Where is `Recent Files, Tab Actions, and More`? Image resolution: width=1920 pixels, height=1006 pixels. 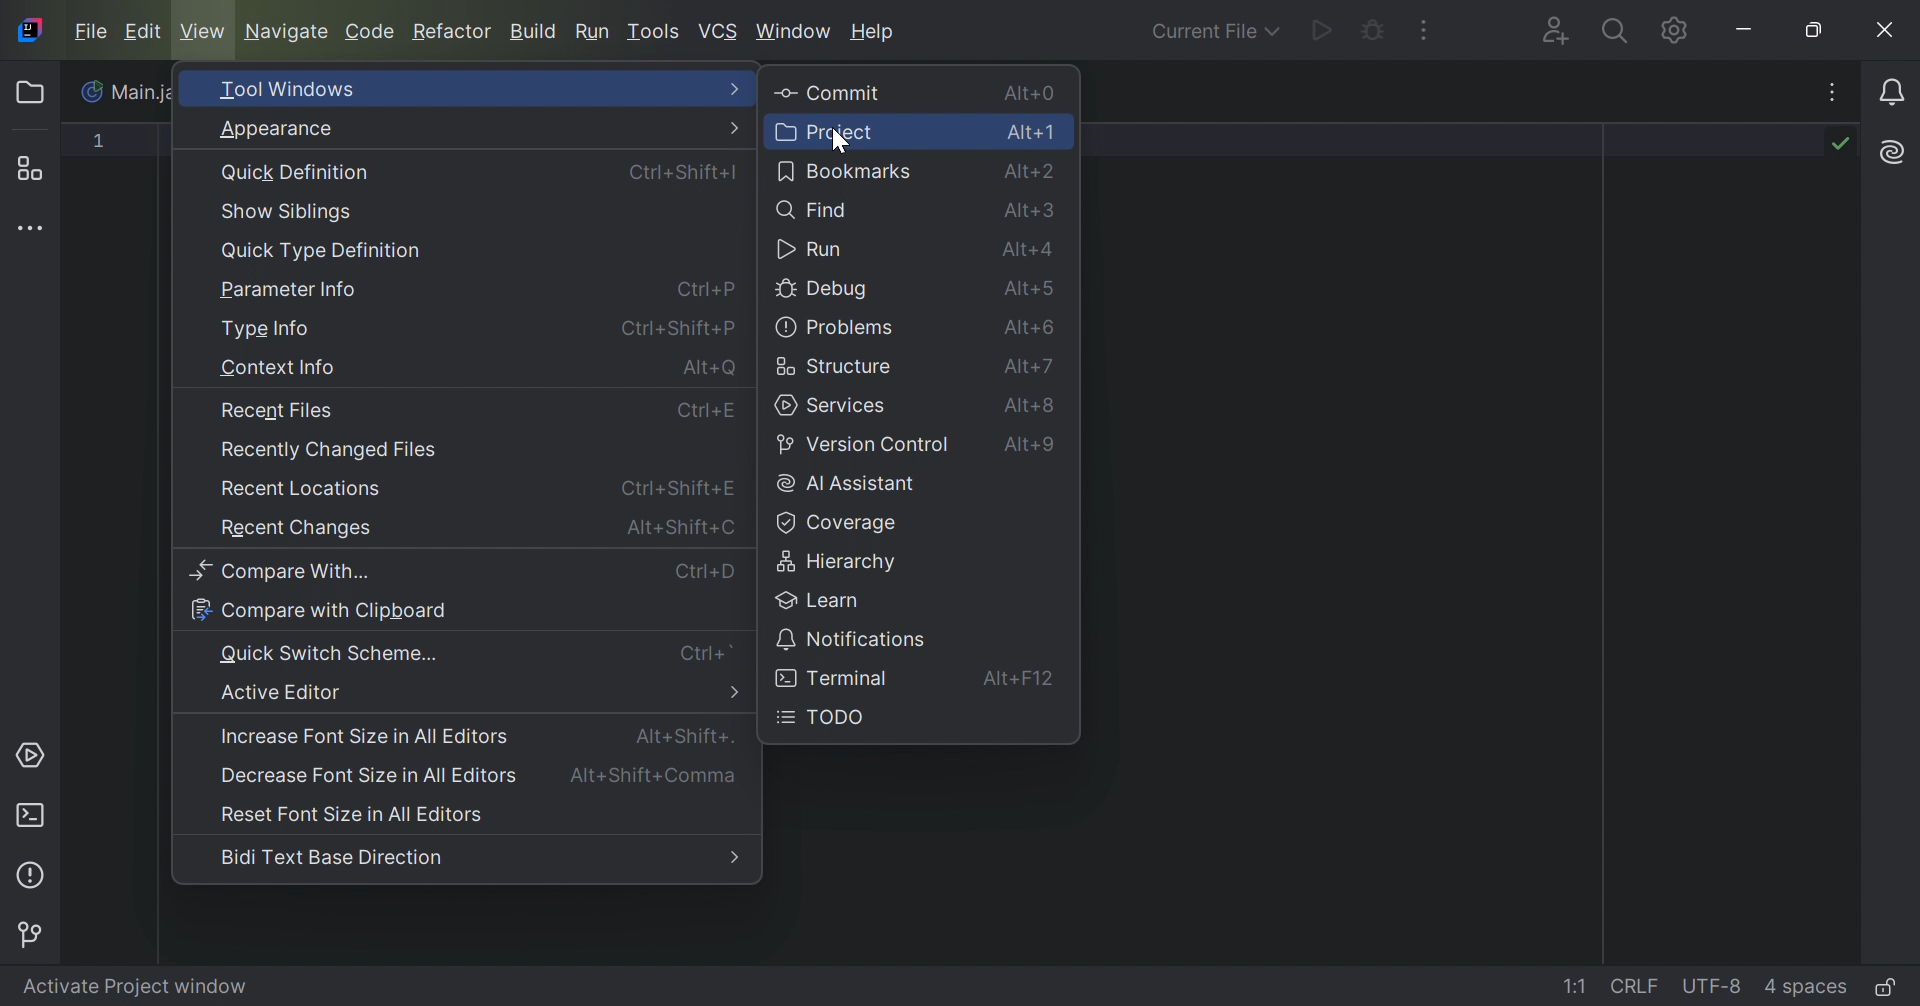
Recent Files, Tab Actions, and More is located at coordinates (1831, 96).